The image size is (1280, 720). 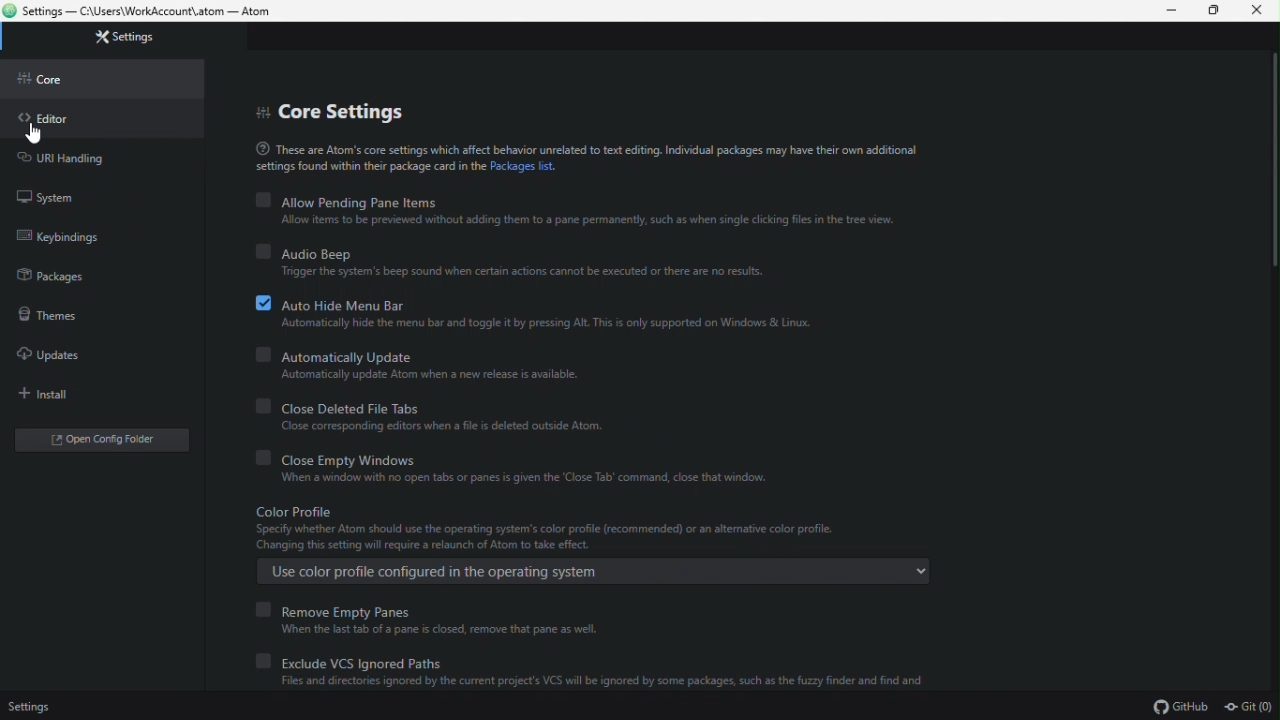 I want to click on git, so click(x=1252, y=708).